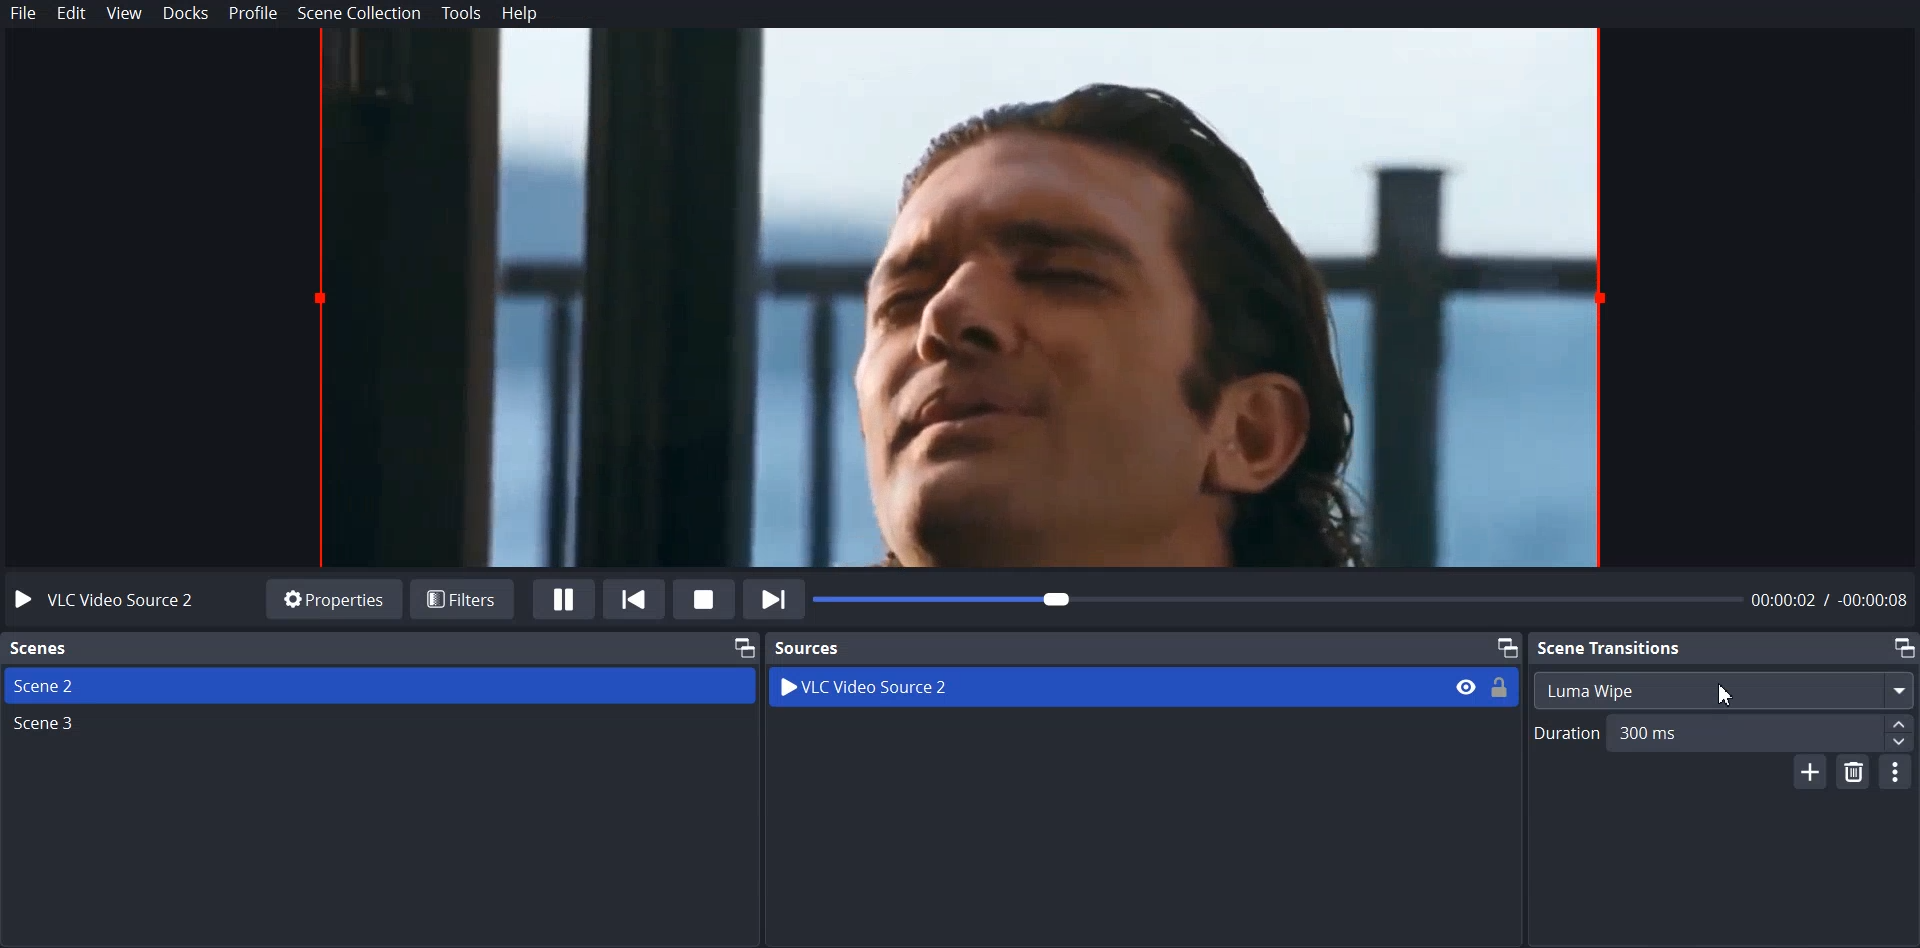 This screenshot has width=1920, height=948. What do you see at coordinates (1808, 772) in the screenshot?
I see `Add file` at bounding box center [1808, 772].